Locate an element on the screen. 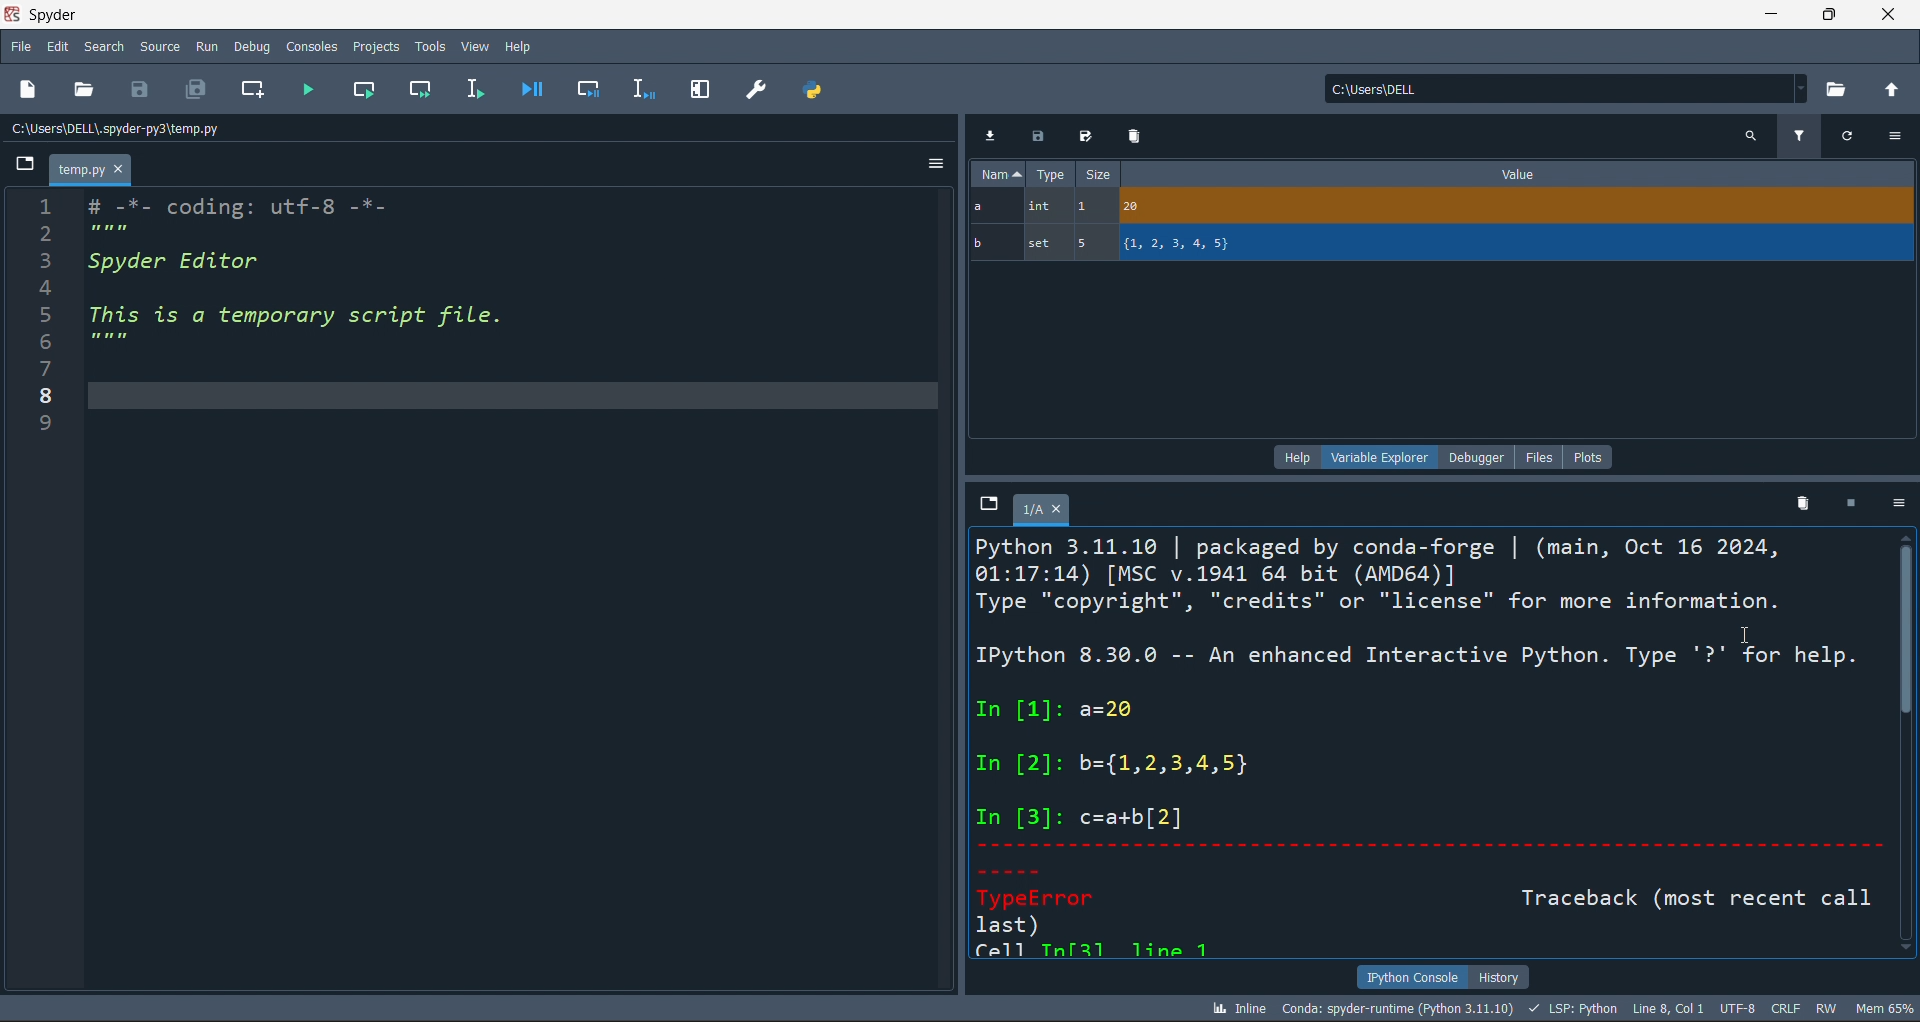 This screenshot has height=1022, width=1920. options is located at coordinates (1896, 136).